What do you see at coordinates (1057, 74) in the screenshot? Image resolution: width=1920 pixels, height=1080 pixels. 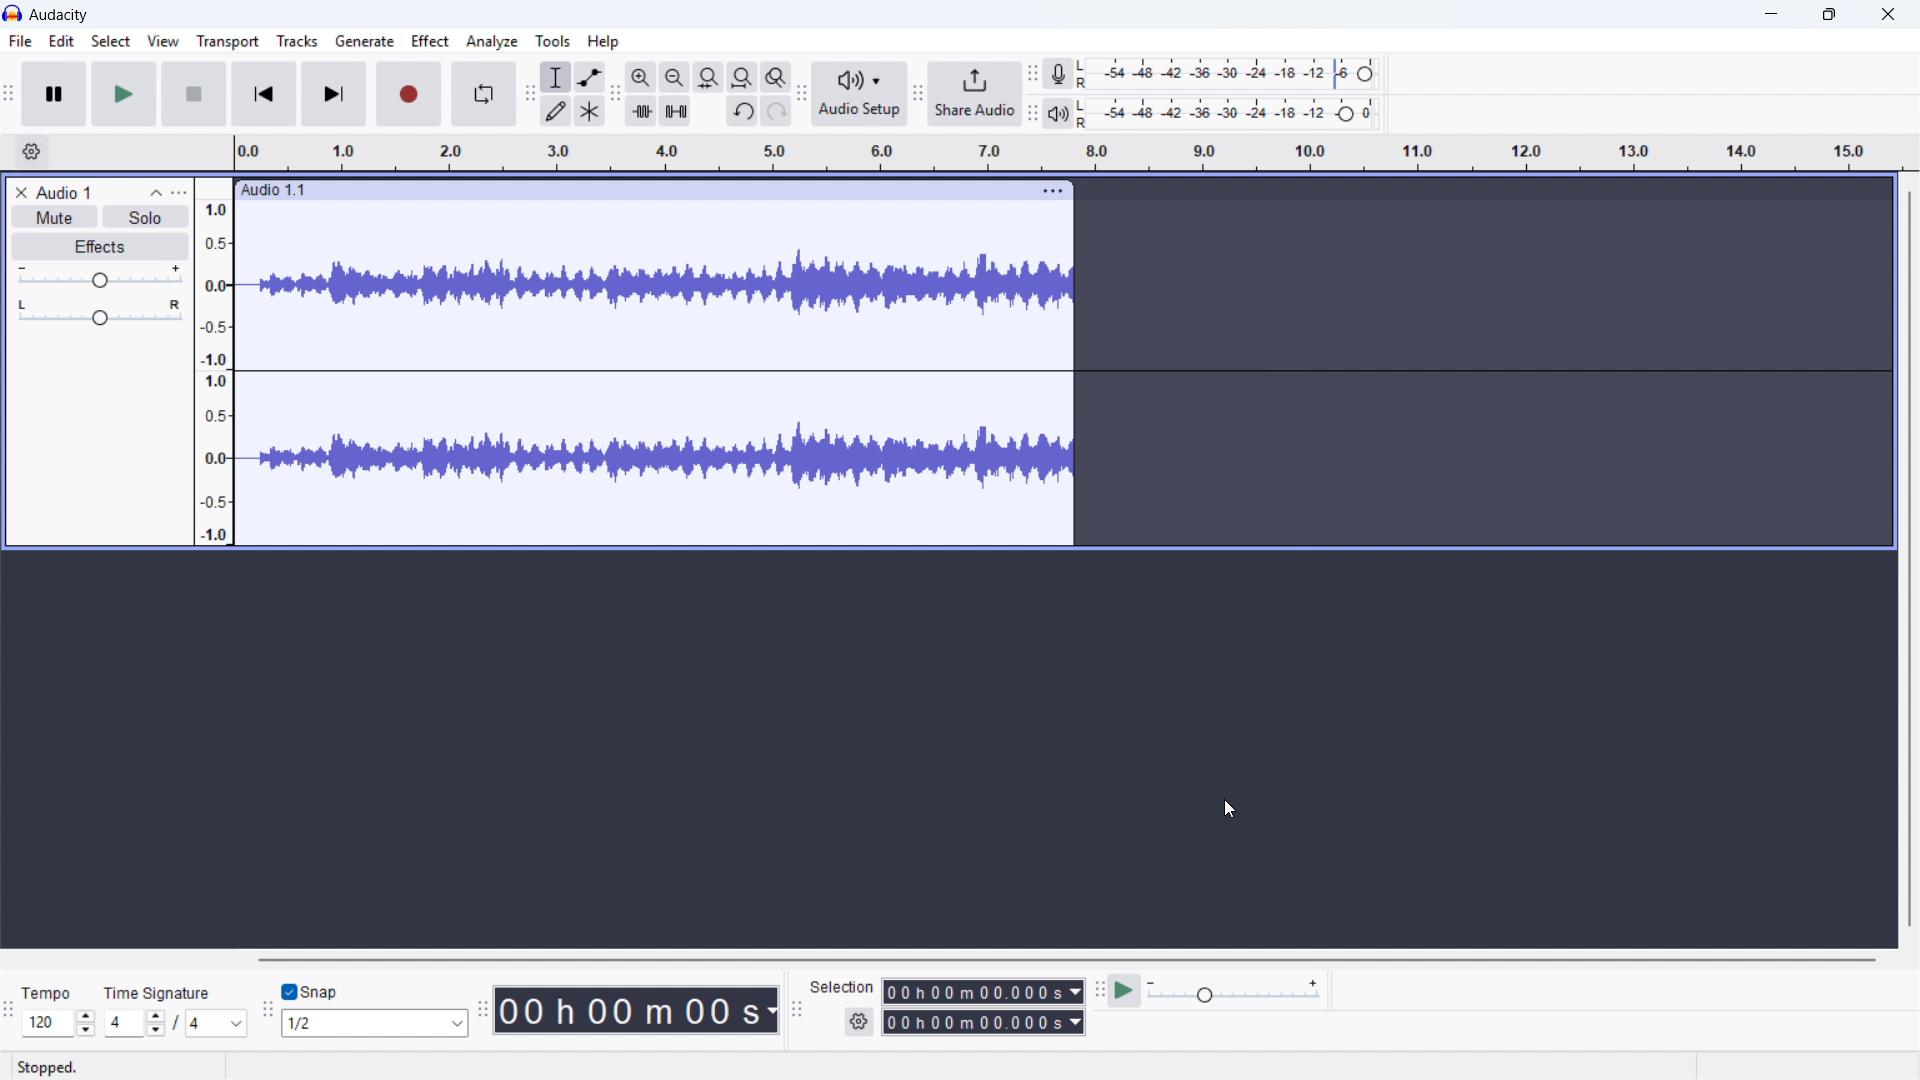 I see `Recording metre ` at bounding box center [1057, 74].